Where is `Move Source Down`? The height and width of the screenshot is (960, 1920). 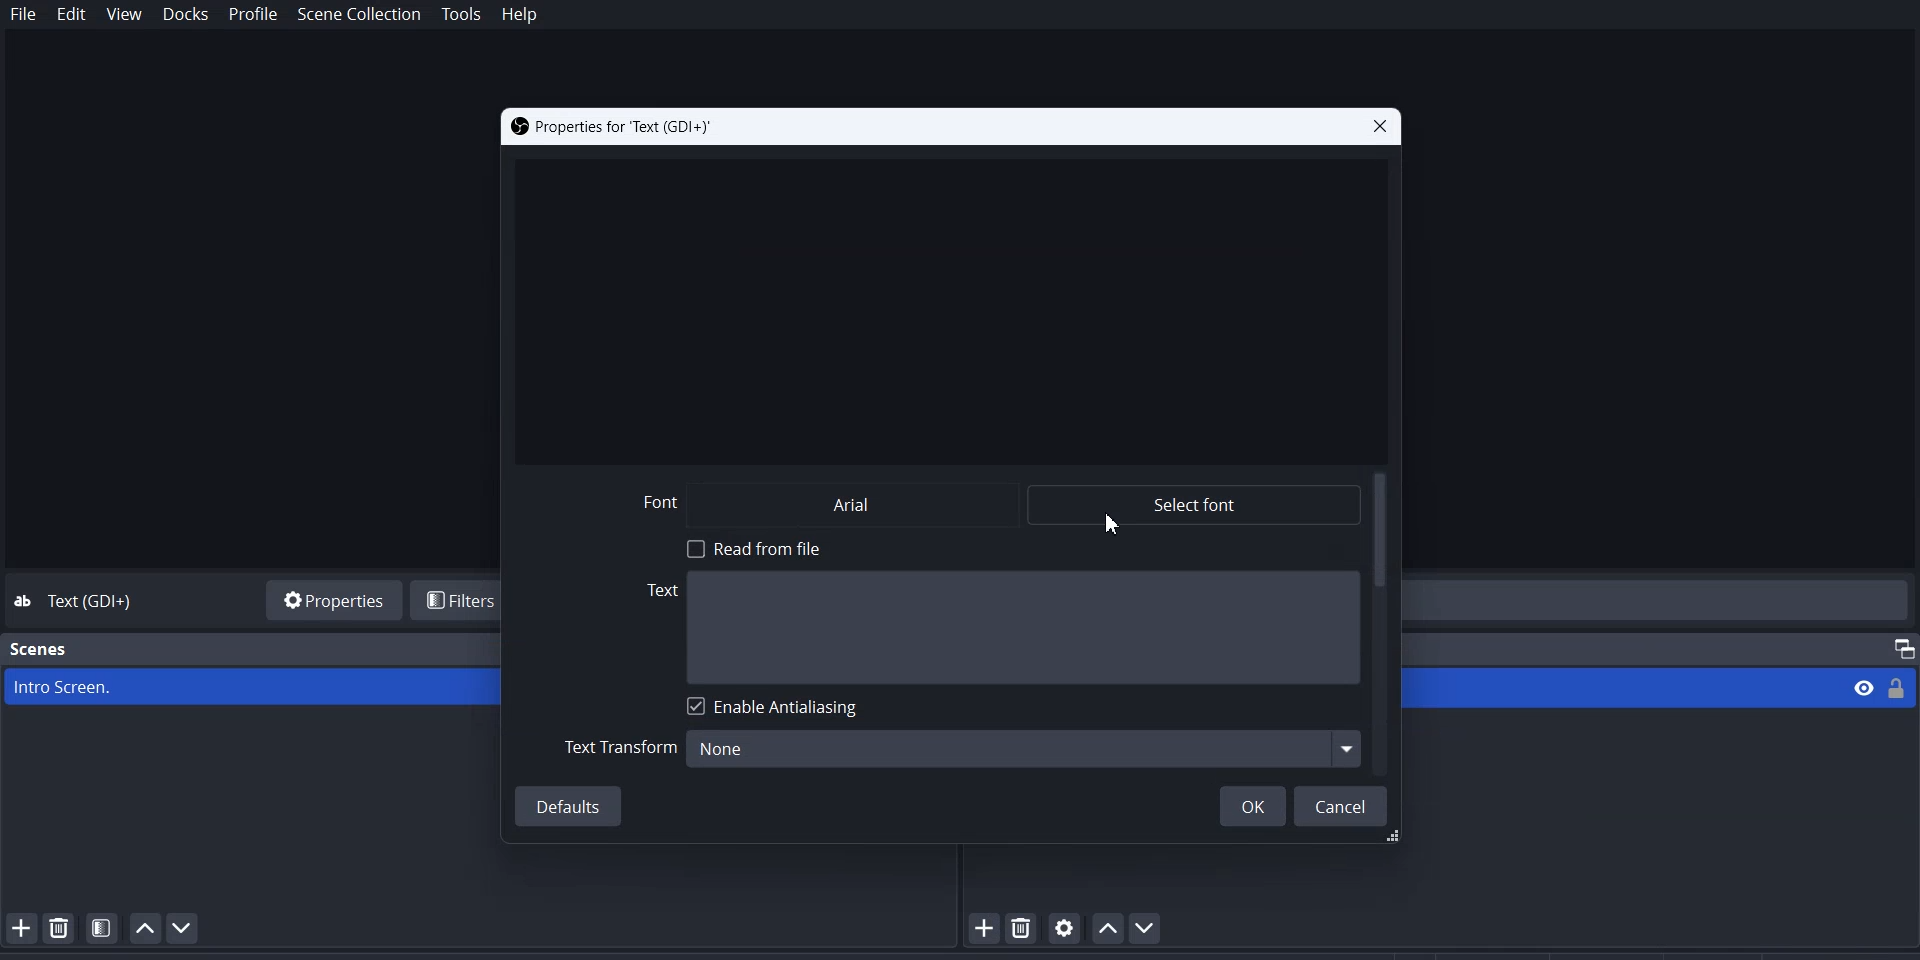 Move Source Down is located at coordinates (1151, 926).